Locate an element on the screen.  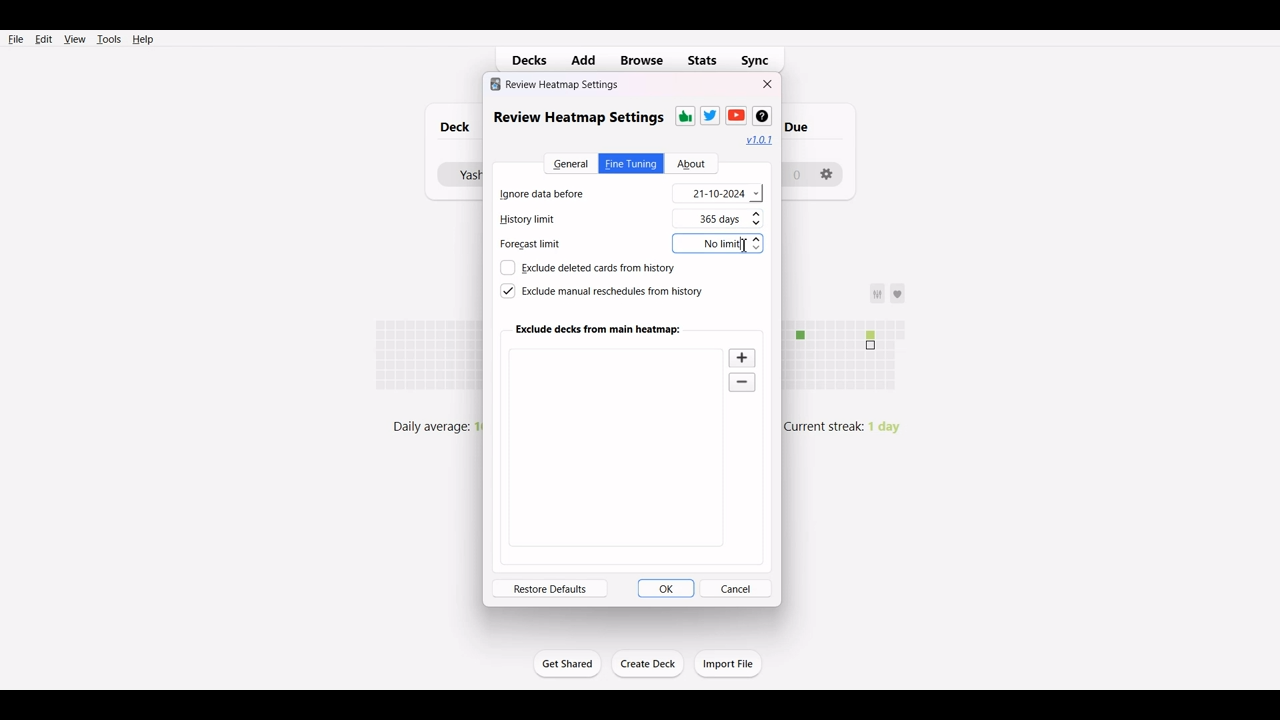
365 days is located at coordinates (733, 219).